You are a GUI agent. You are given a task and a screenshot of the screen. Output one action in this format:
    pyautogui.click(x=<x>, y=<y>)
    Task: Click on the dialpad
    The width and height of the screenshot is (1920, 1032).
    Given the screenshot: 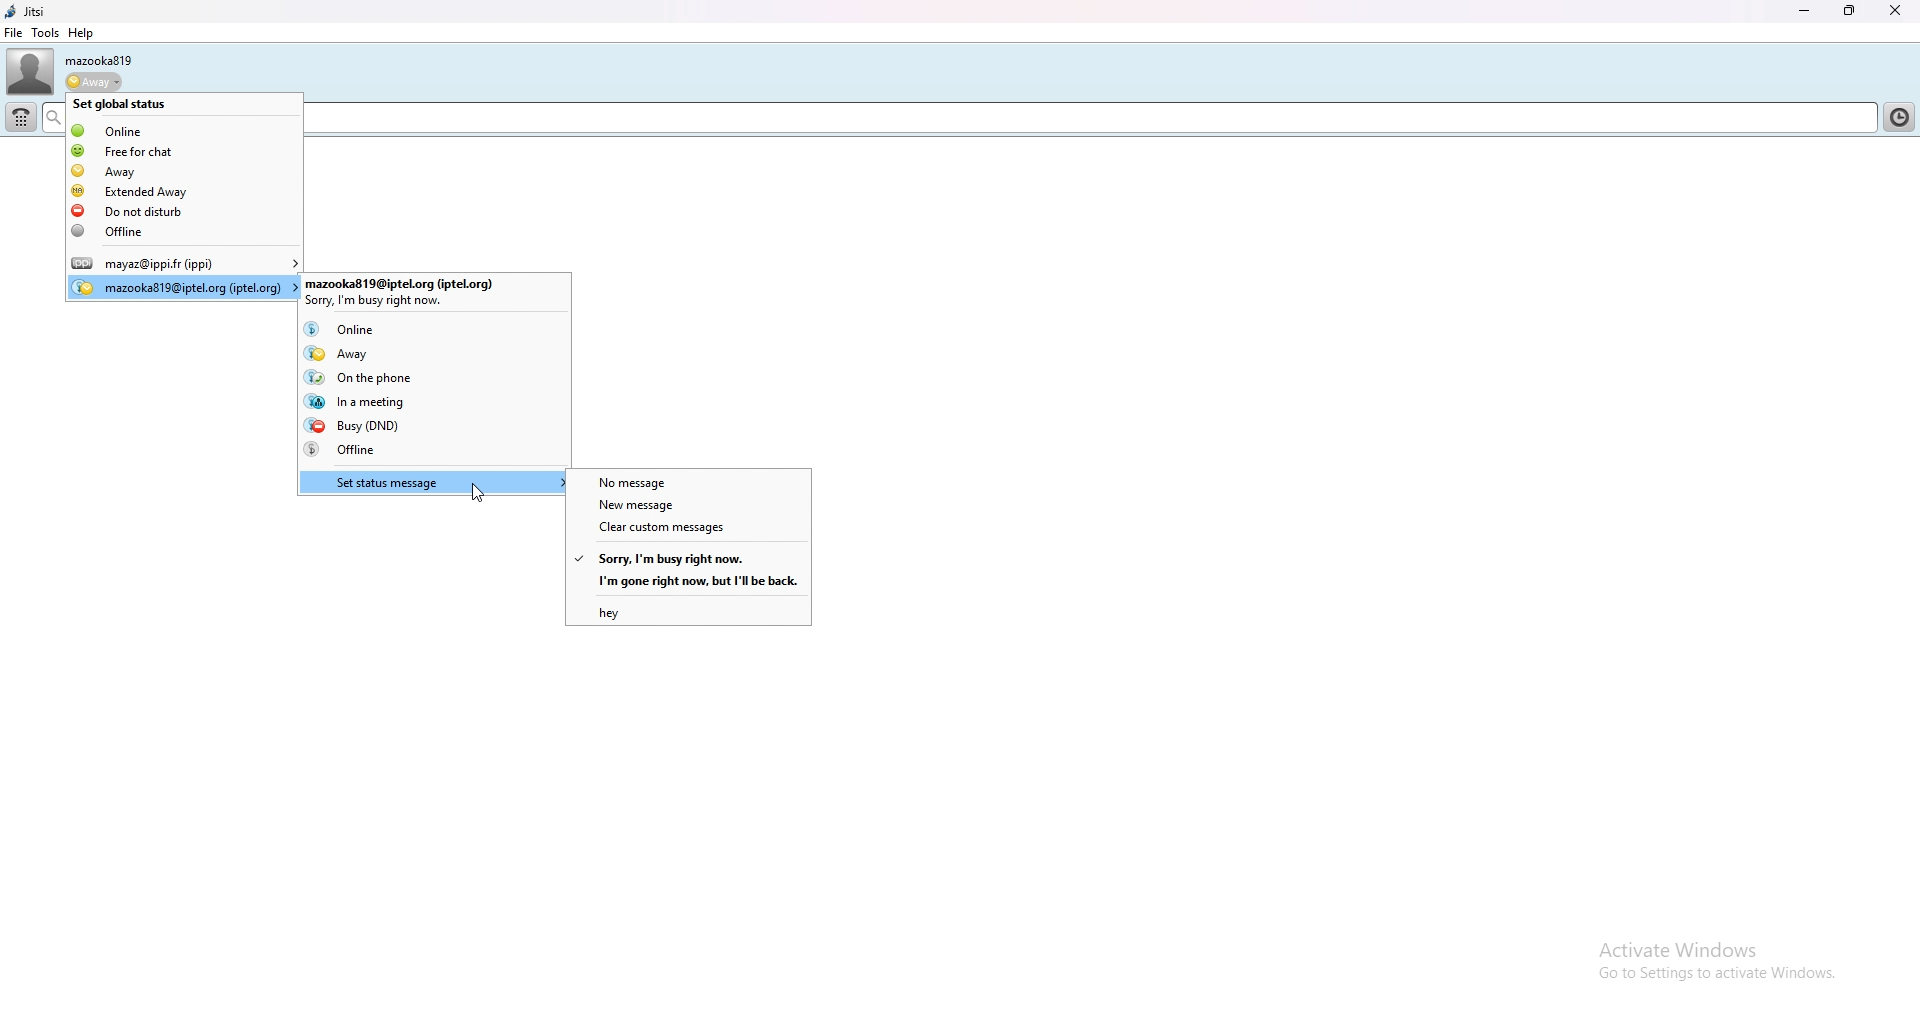 What is the action you would take?
    pyautogui.click(x=22, y=118)
    